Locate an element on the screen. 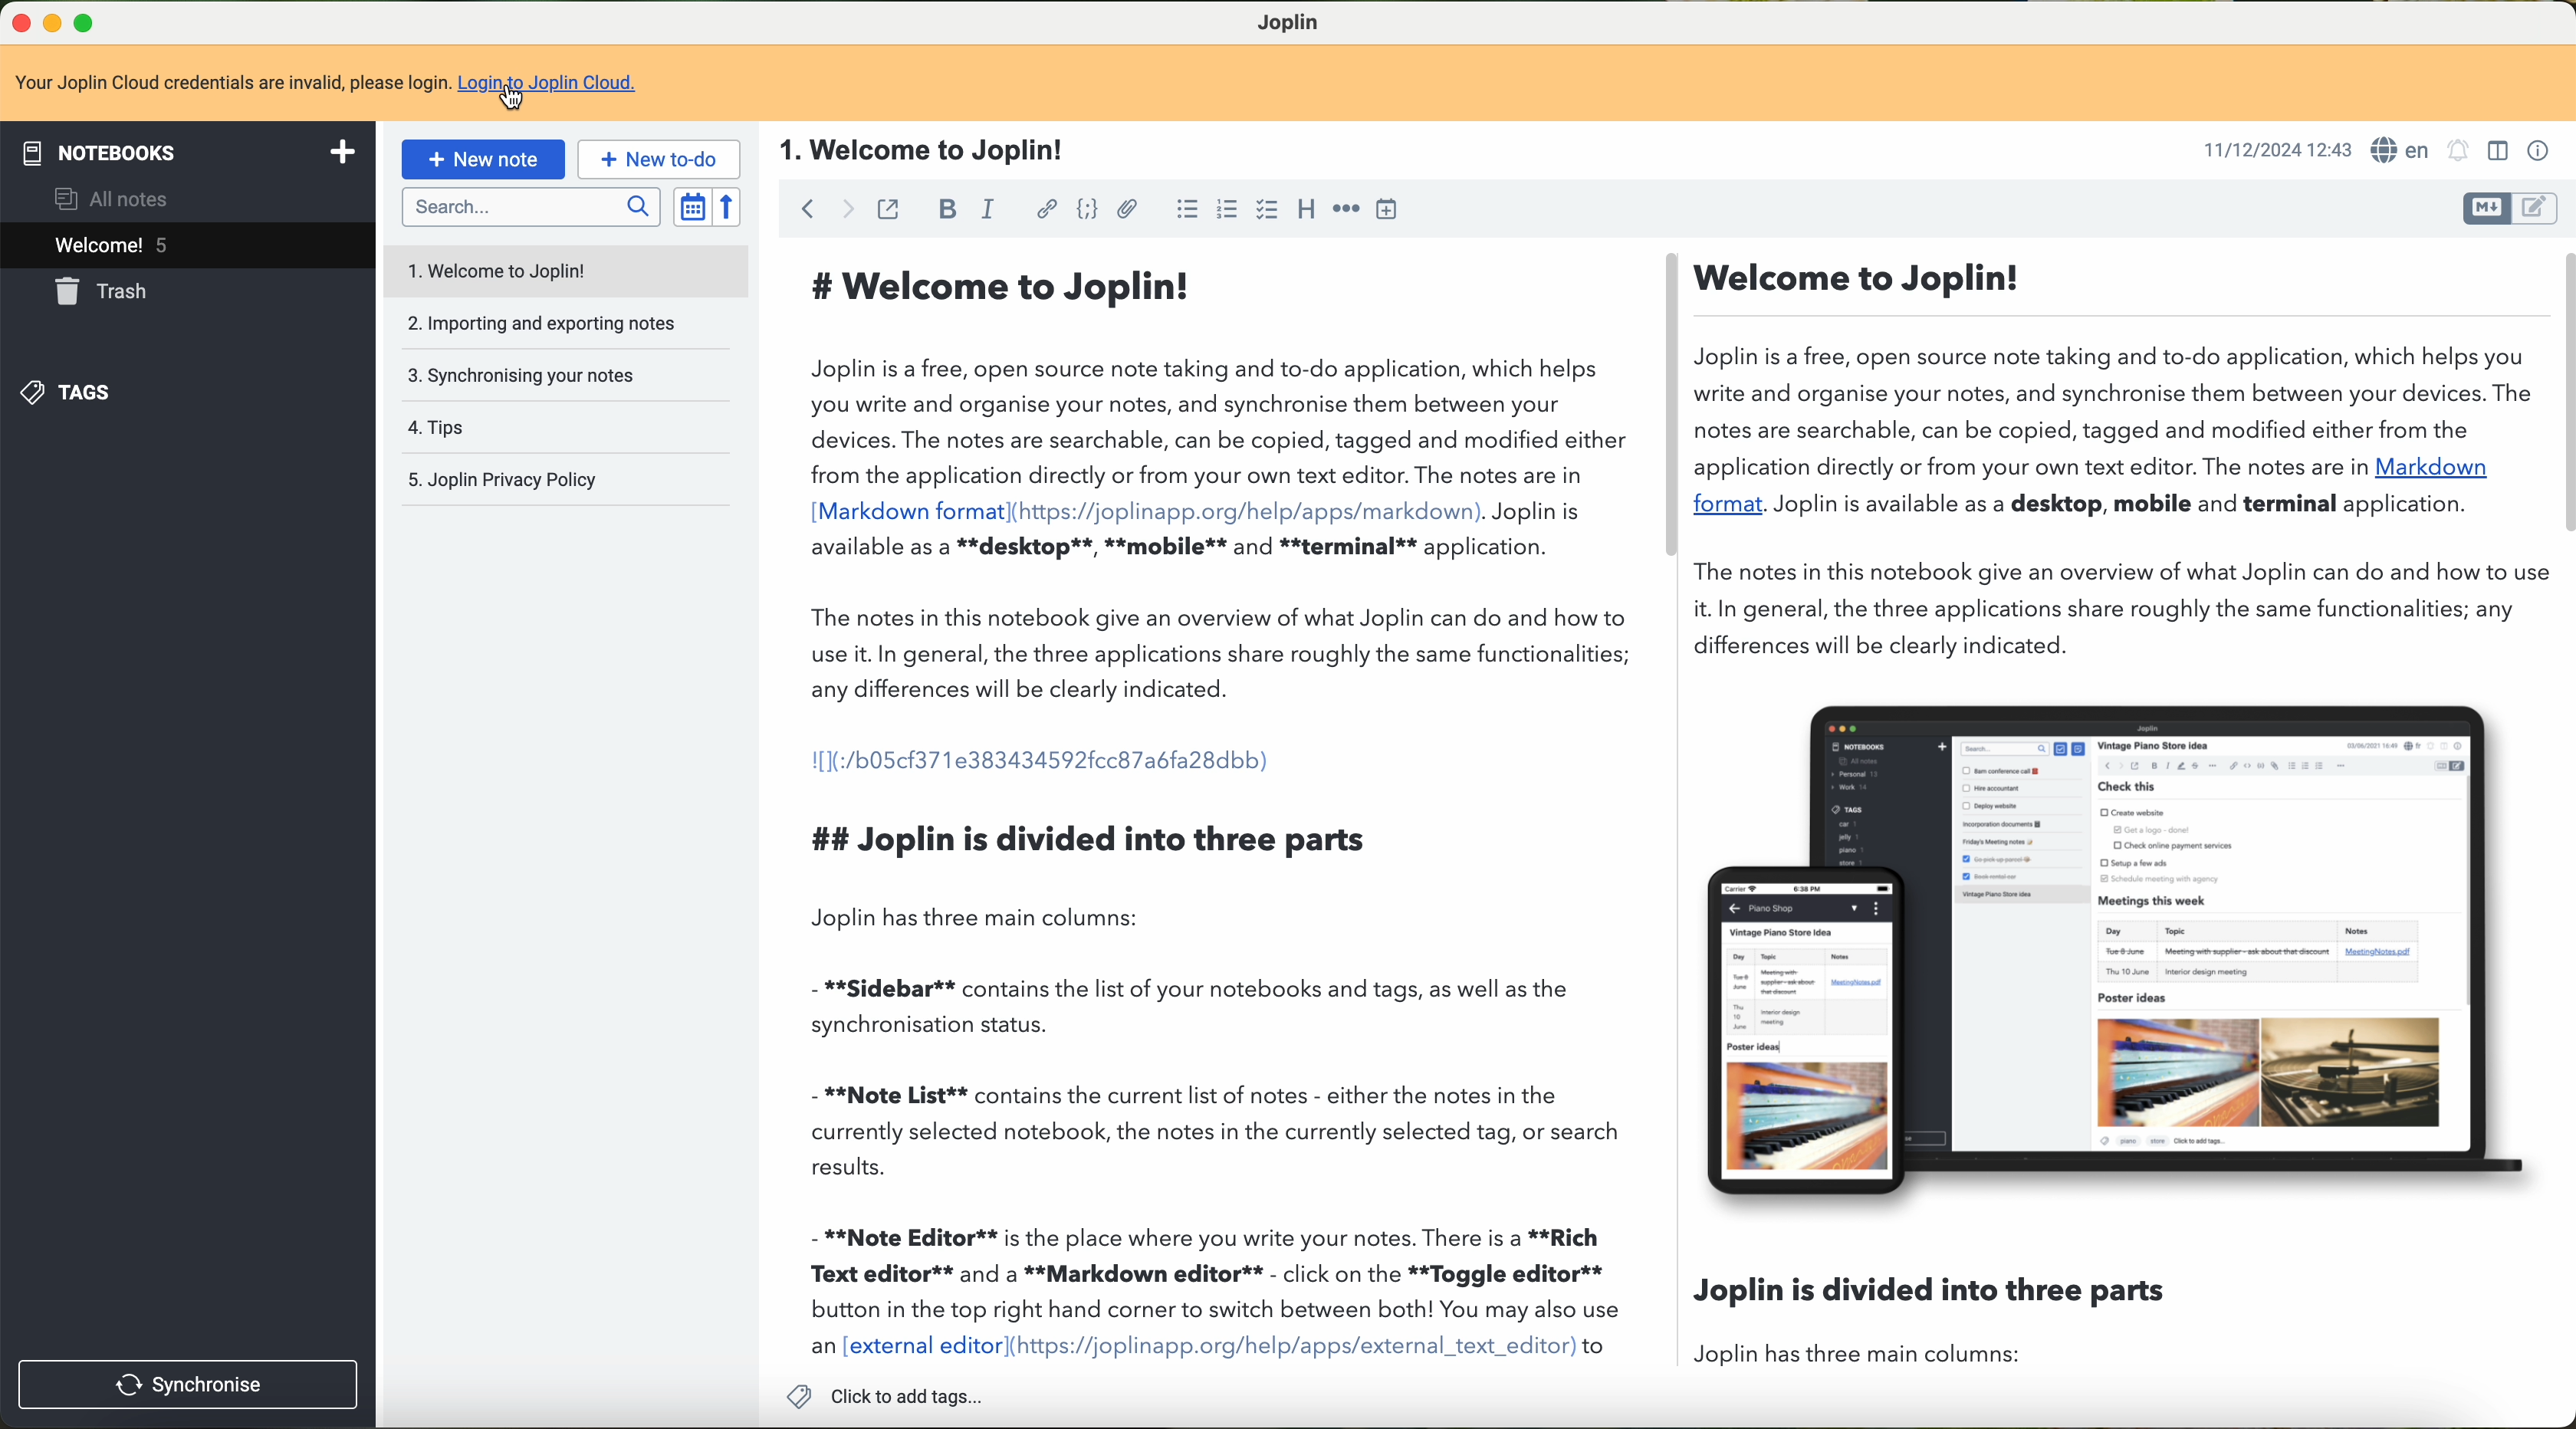 Image resolution: width=2576 pixels, height=1429 pixels. info properties is located at coordinates (2542, 151).